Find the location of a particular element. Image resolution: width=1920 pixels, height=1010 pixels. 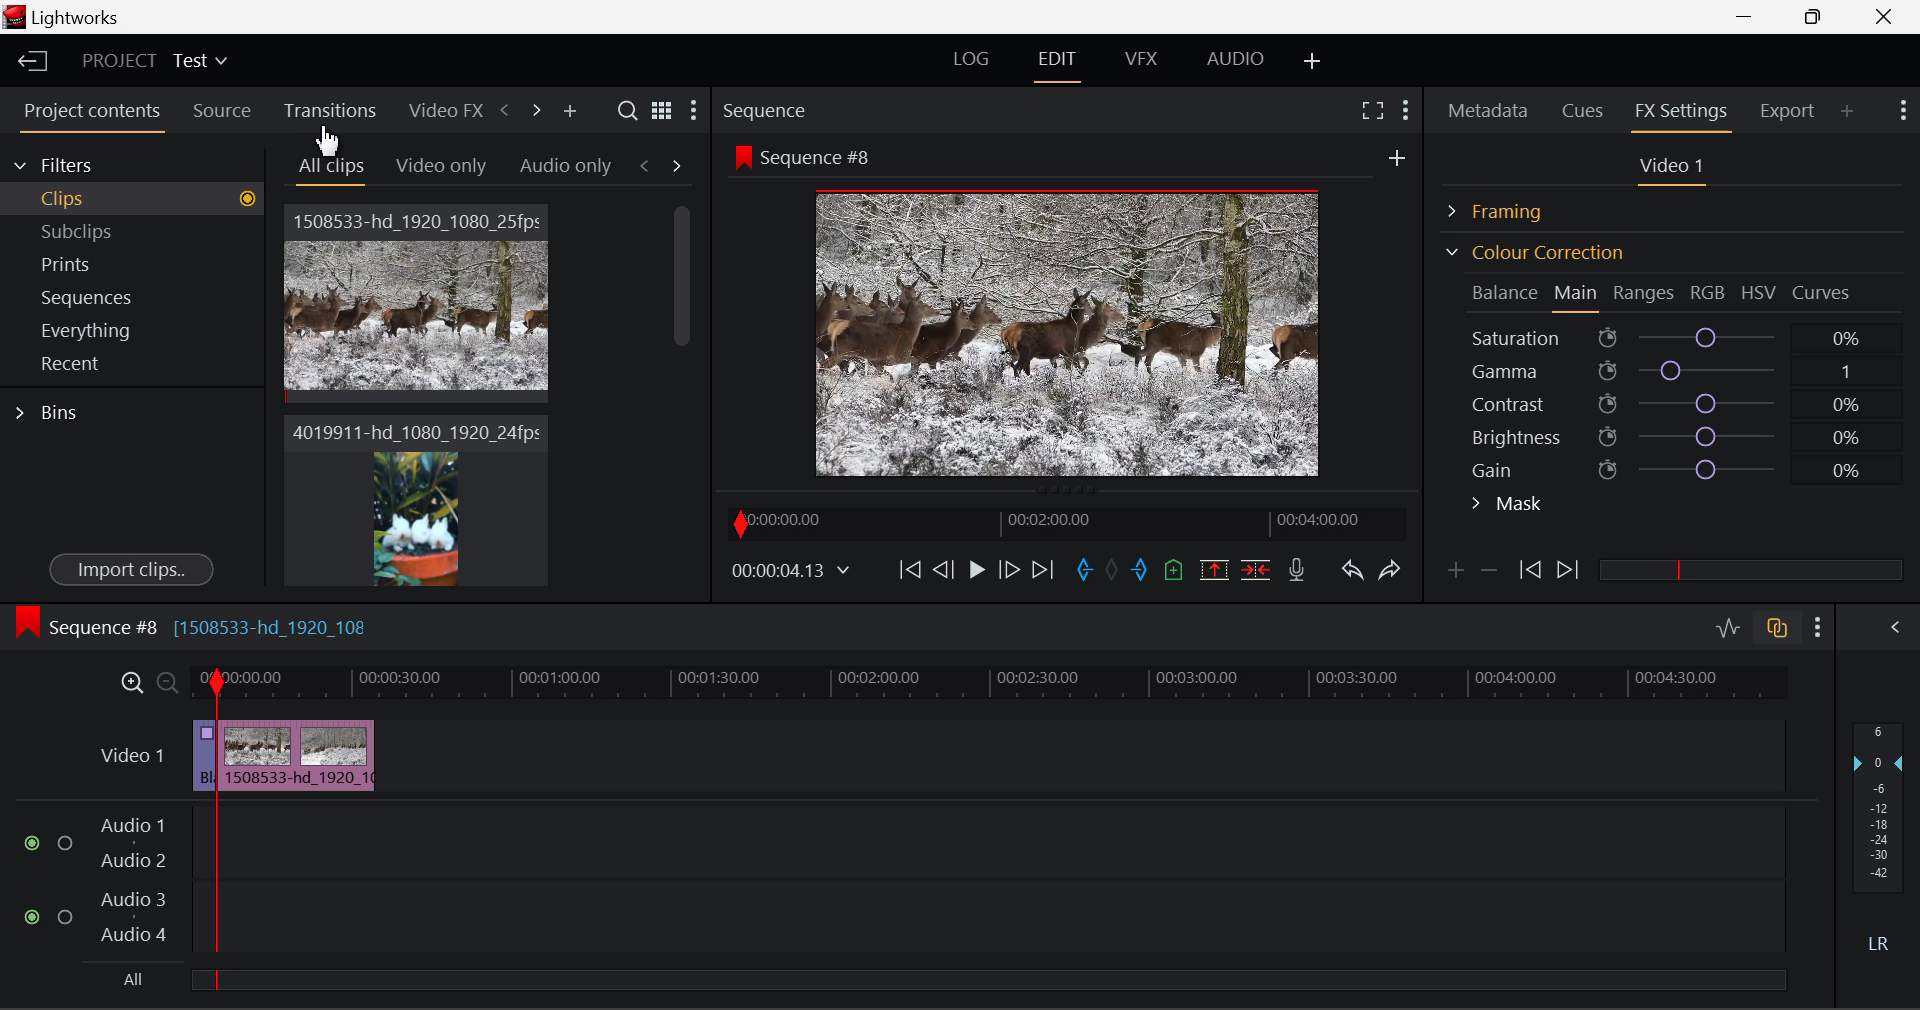

Today Tab Open is located at coordinates (331, 167).